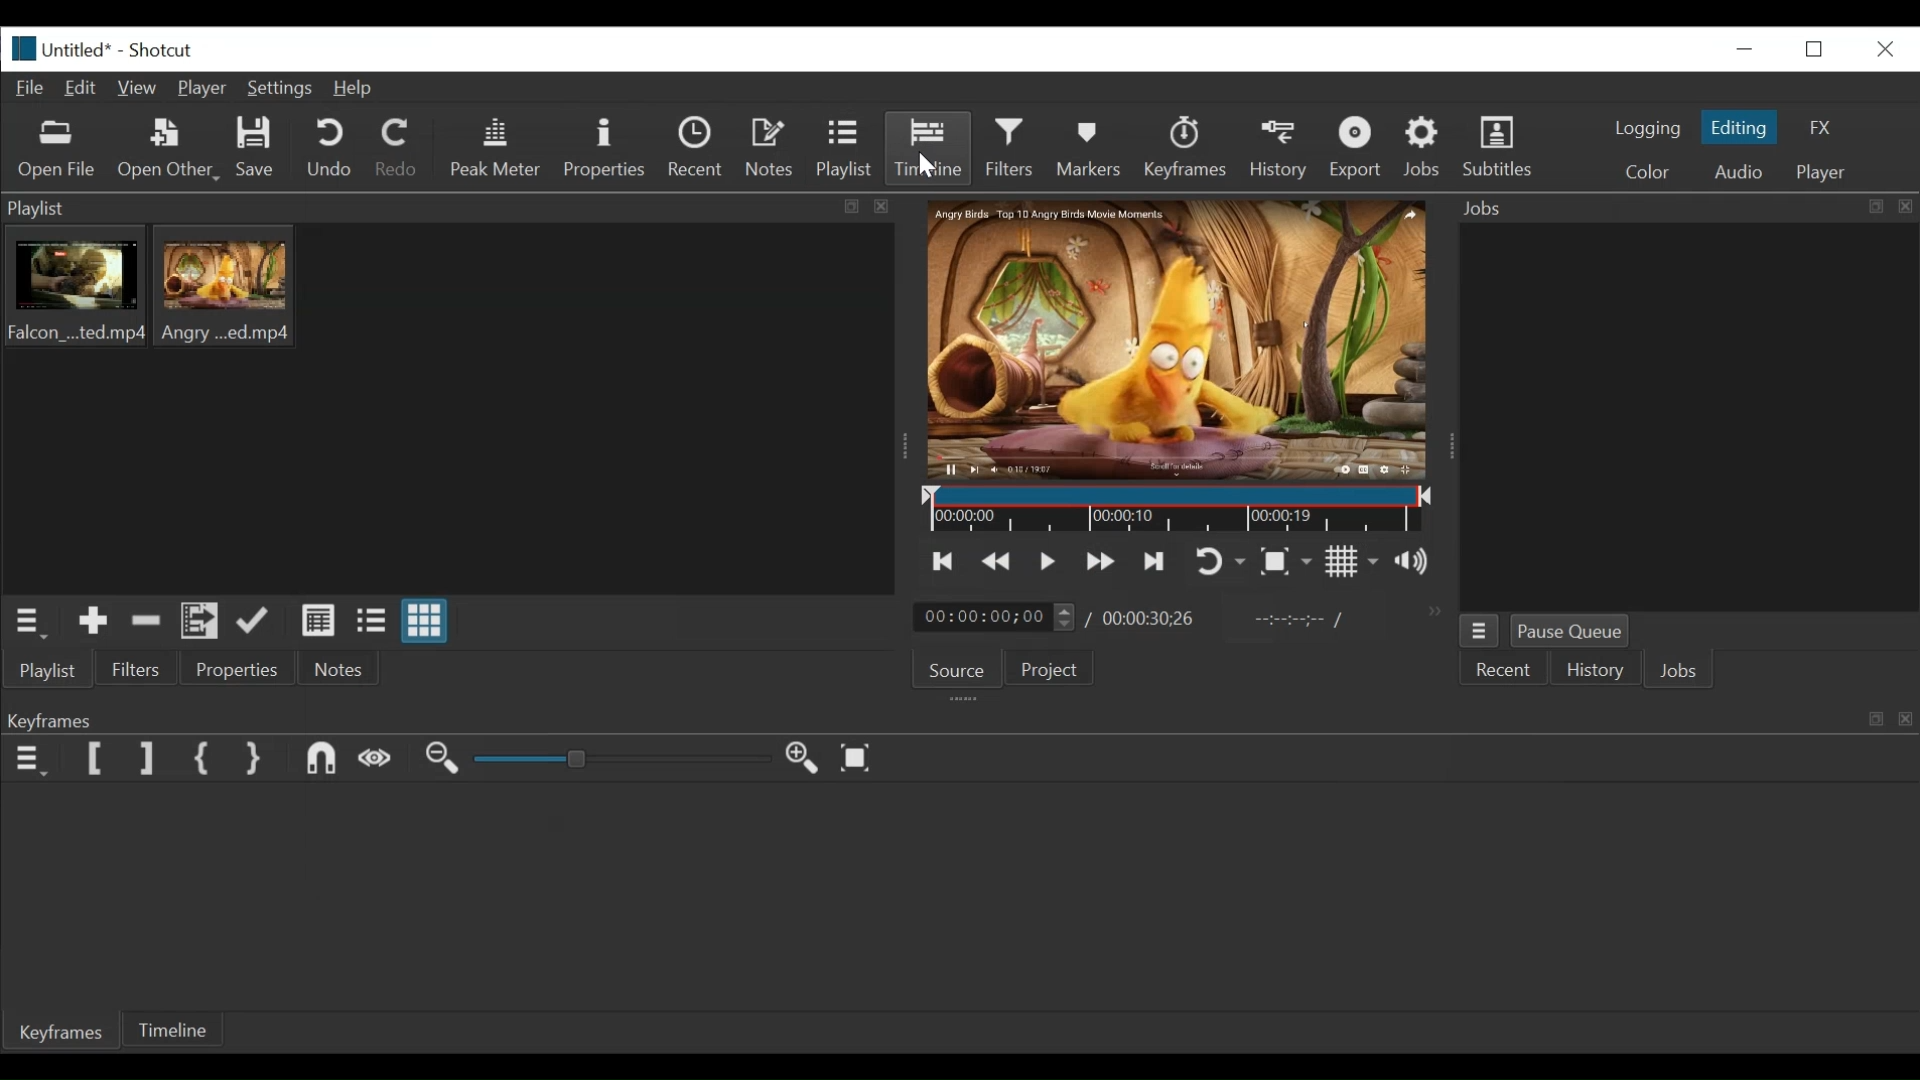  Describe the element at coordinates (353, 89) in the screenshot. I see `Help` at that location.